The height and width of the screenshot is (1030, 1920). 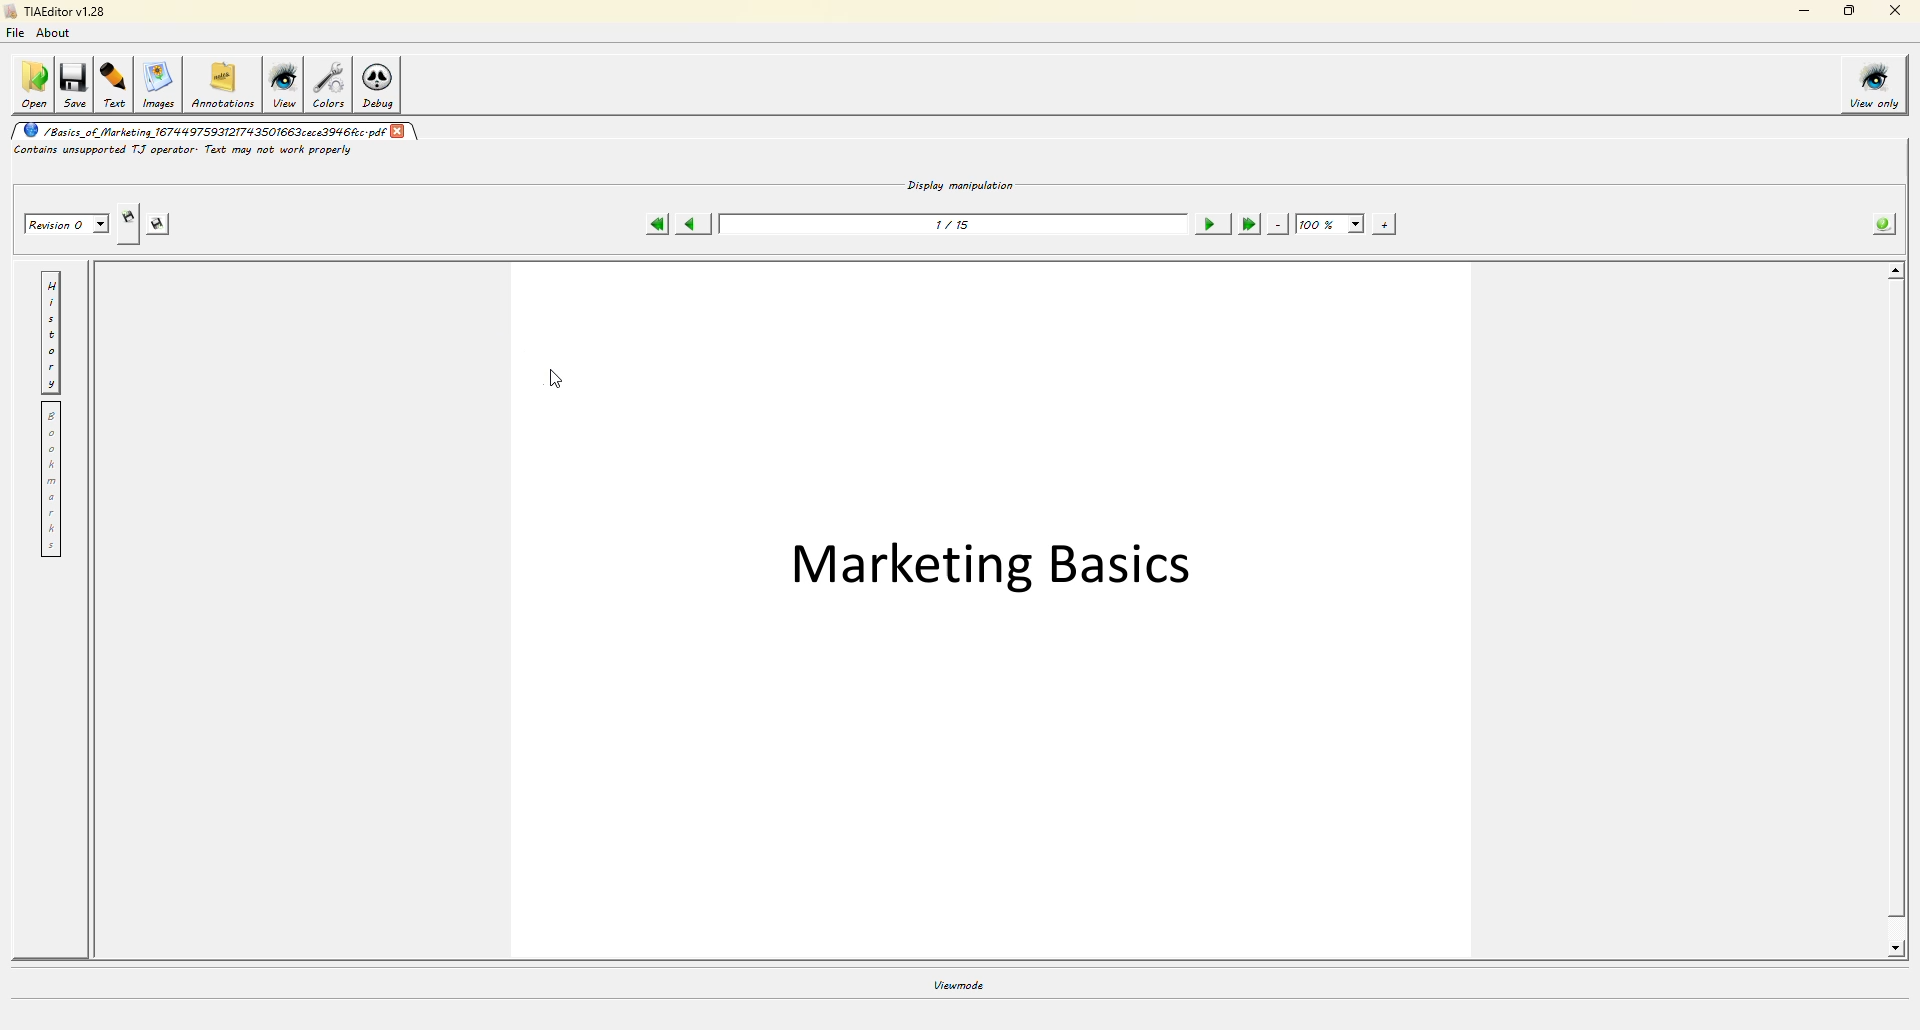 I want to click on view, so click(x=284, y=85).